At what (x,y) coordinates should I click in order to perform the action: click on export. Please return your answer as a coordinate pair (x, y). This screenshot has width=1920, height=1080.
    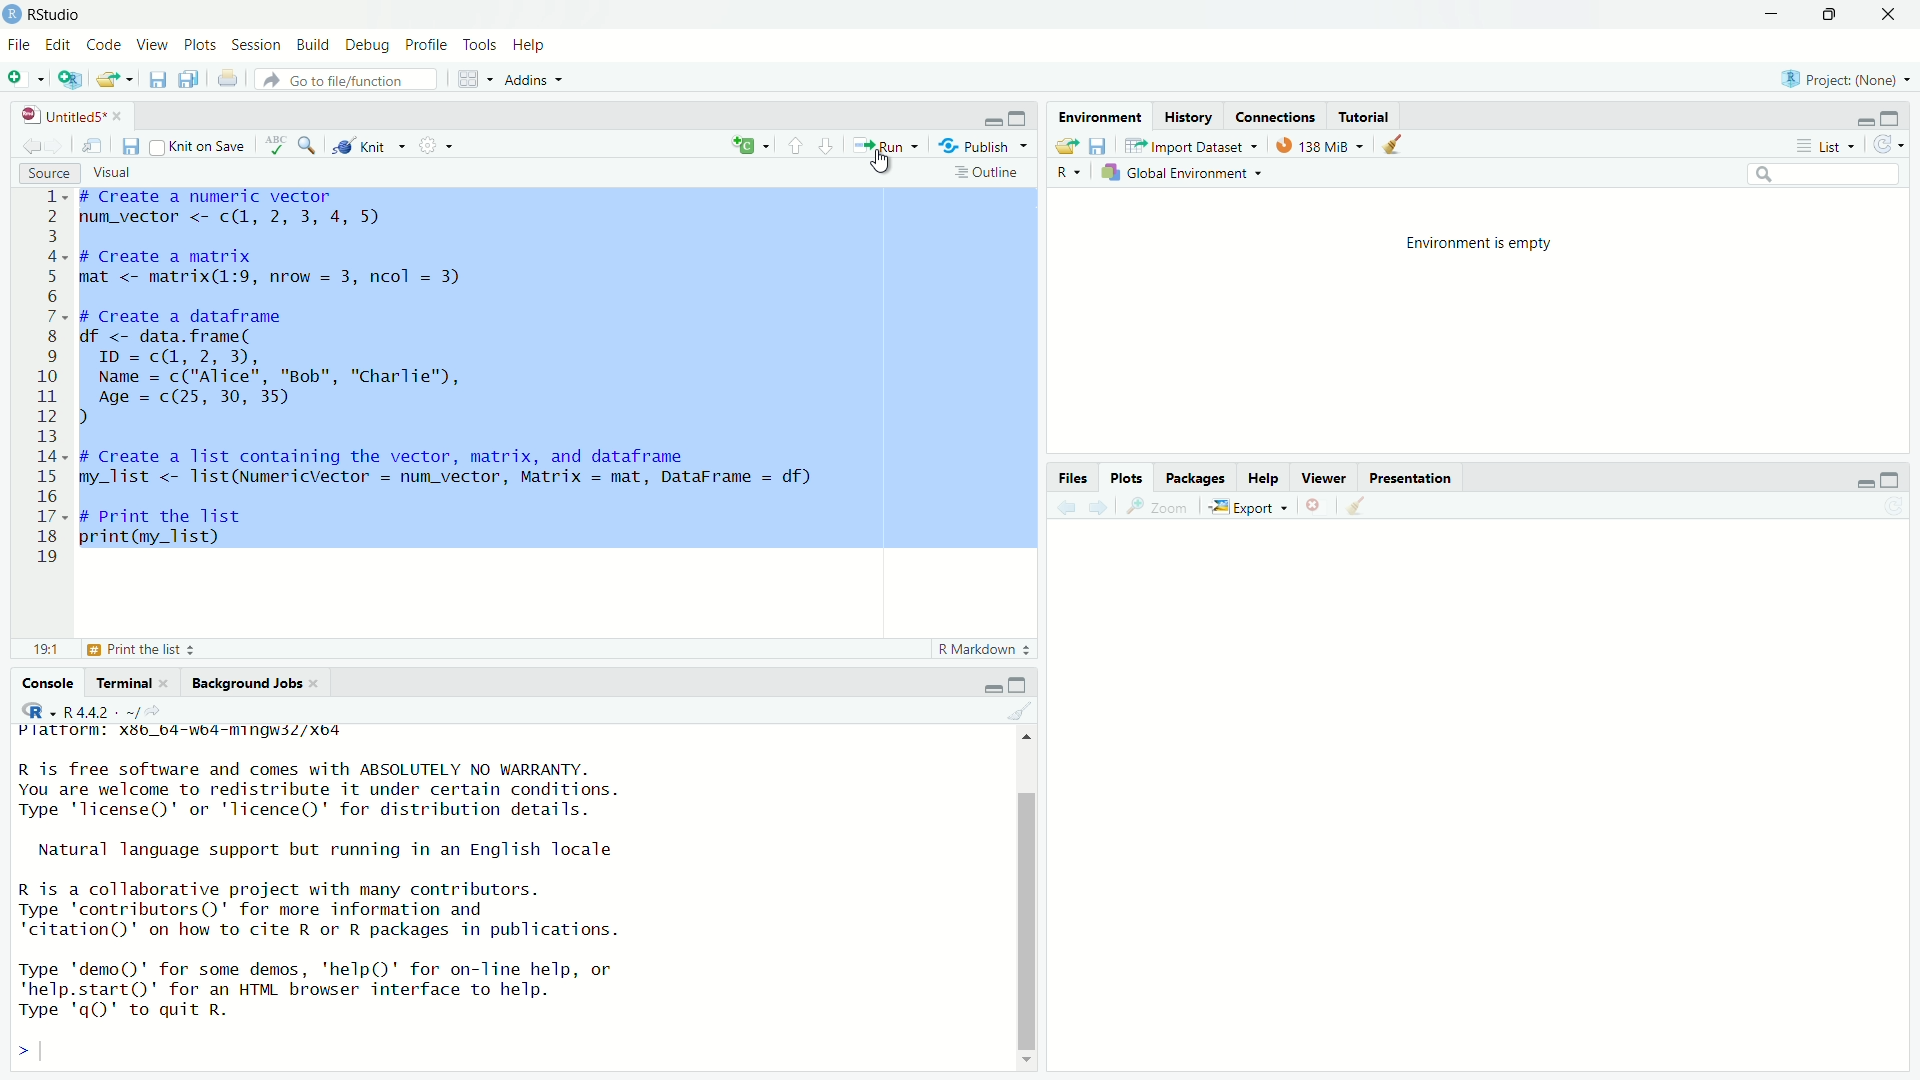
    Looking at the image, I should click on (1063, 147).